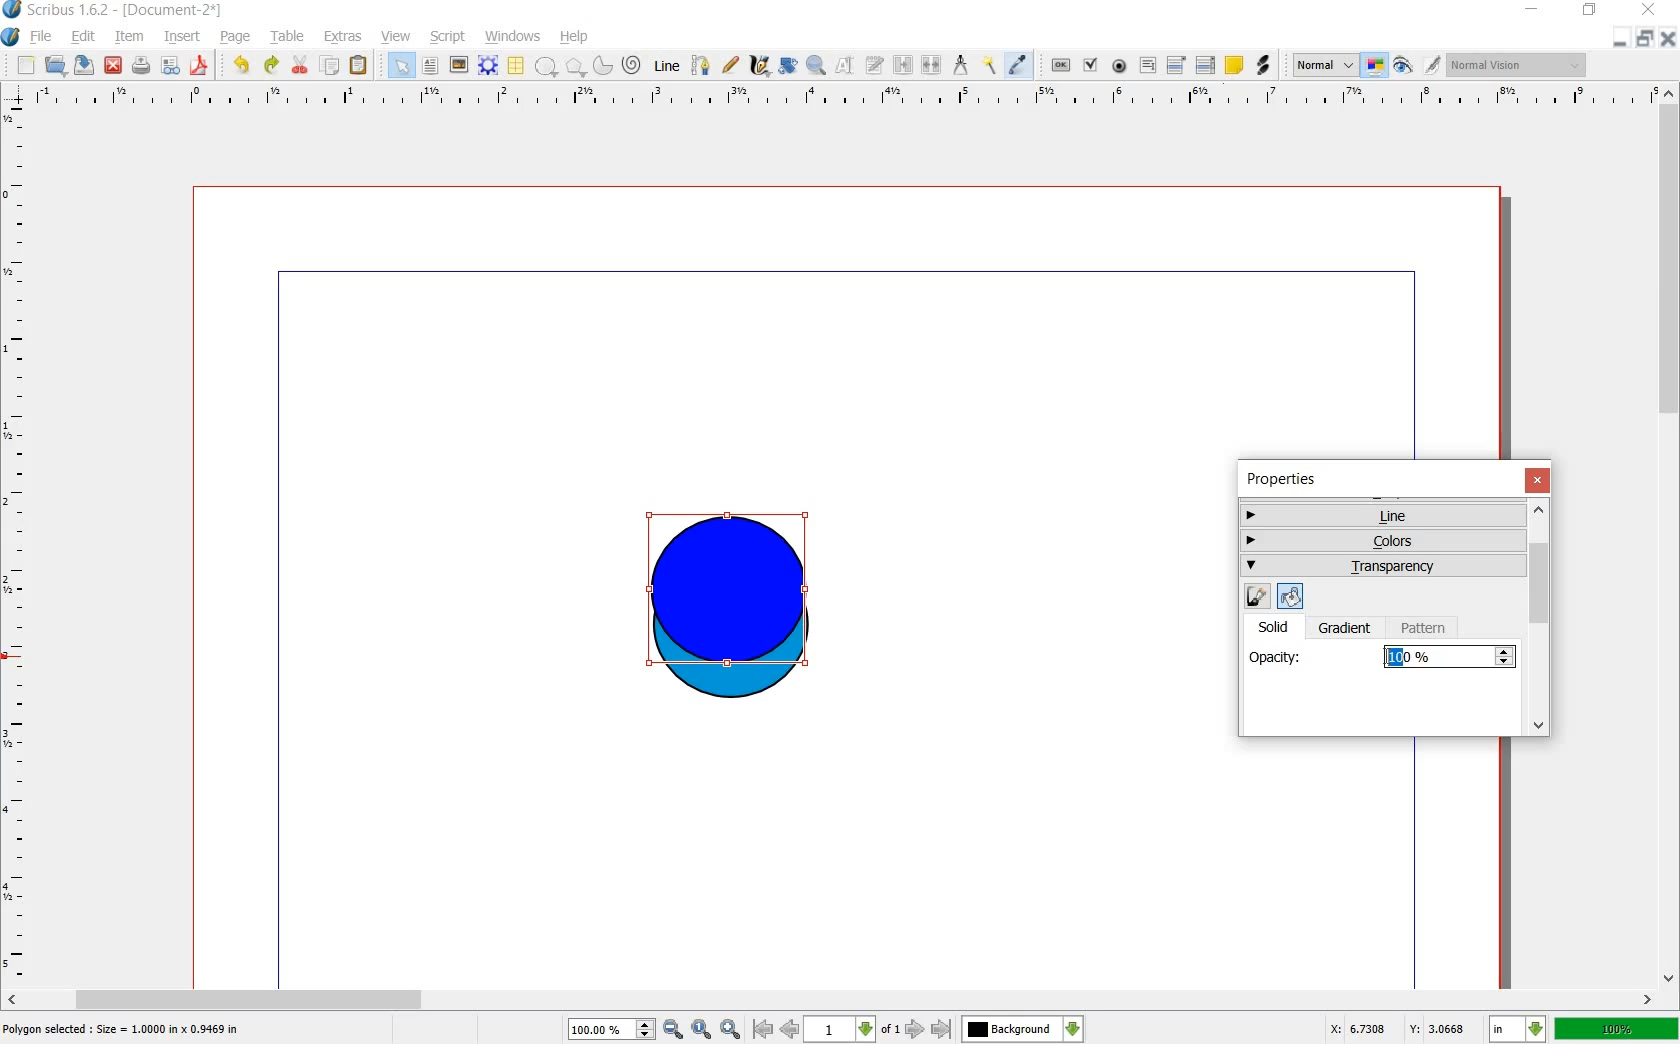 Image resolution: width=1680 pixels, height=1044 pixels. What do you see at coordinates (574, 37) in the screenshot?
I see `help` at bounding box center [574, 37].